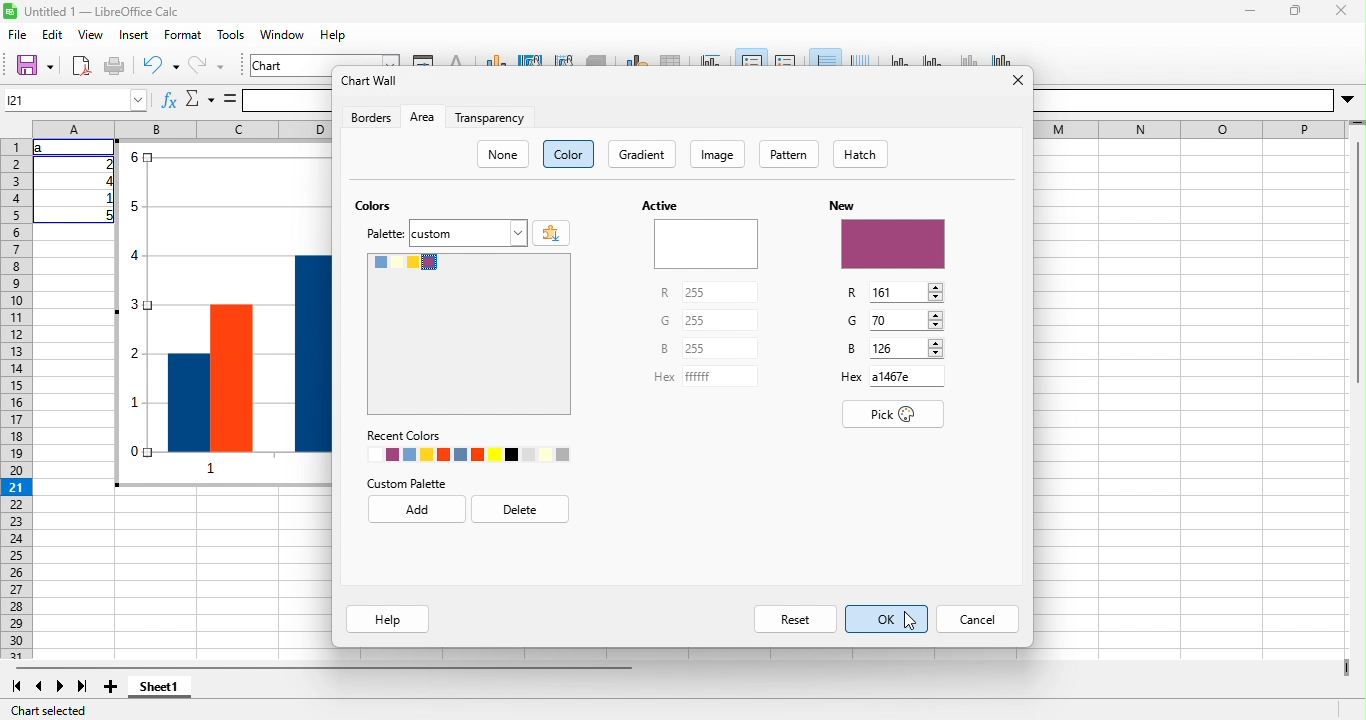  I want to click on 3d view, so click(596, 59).